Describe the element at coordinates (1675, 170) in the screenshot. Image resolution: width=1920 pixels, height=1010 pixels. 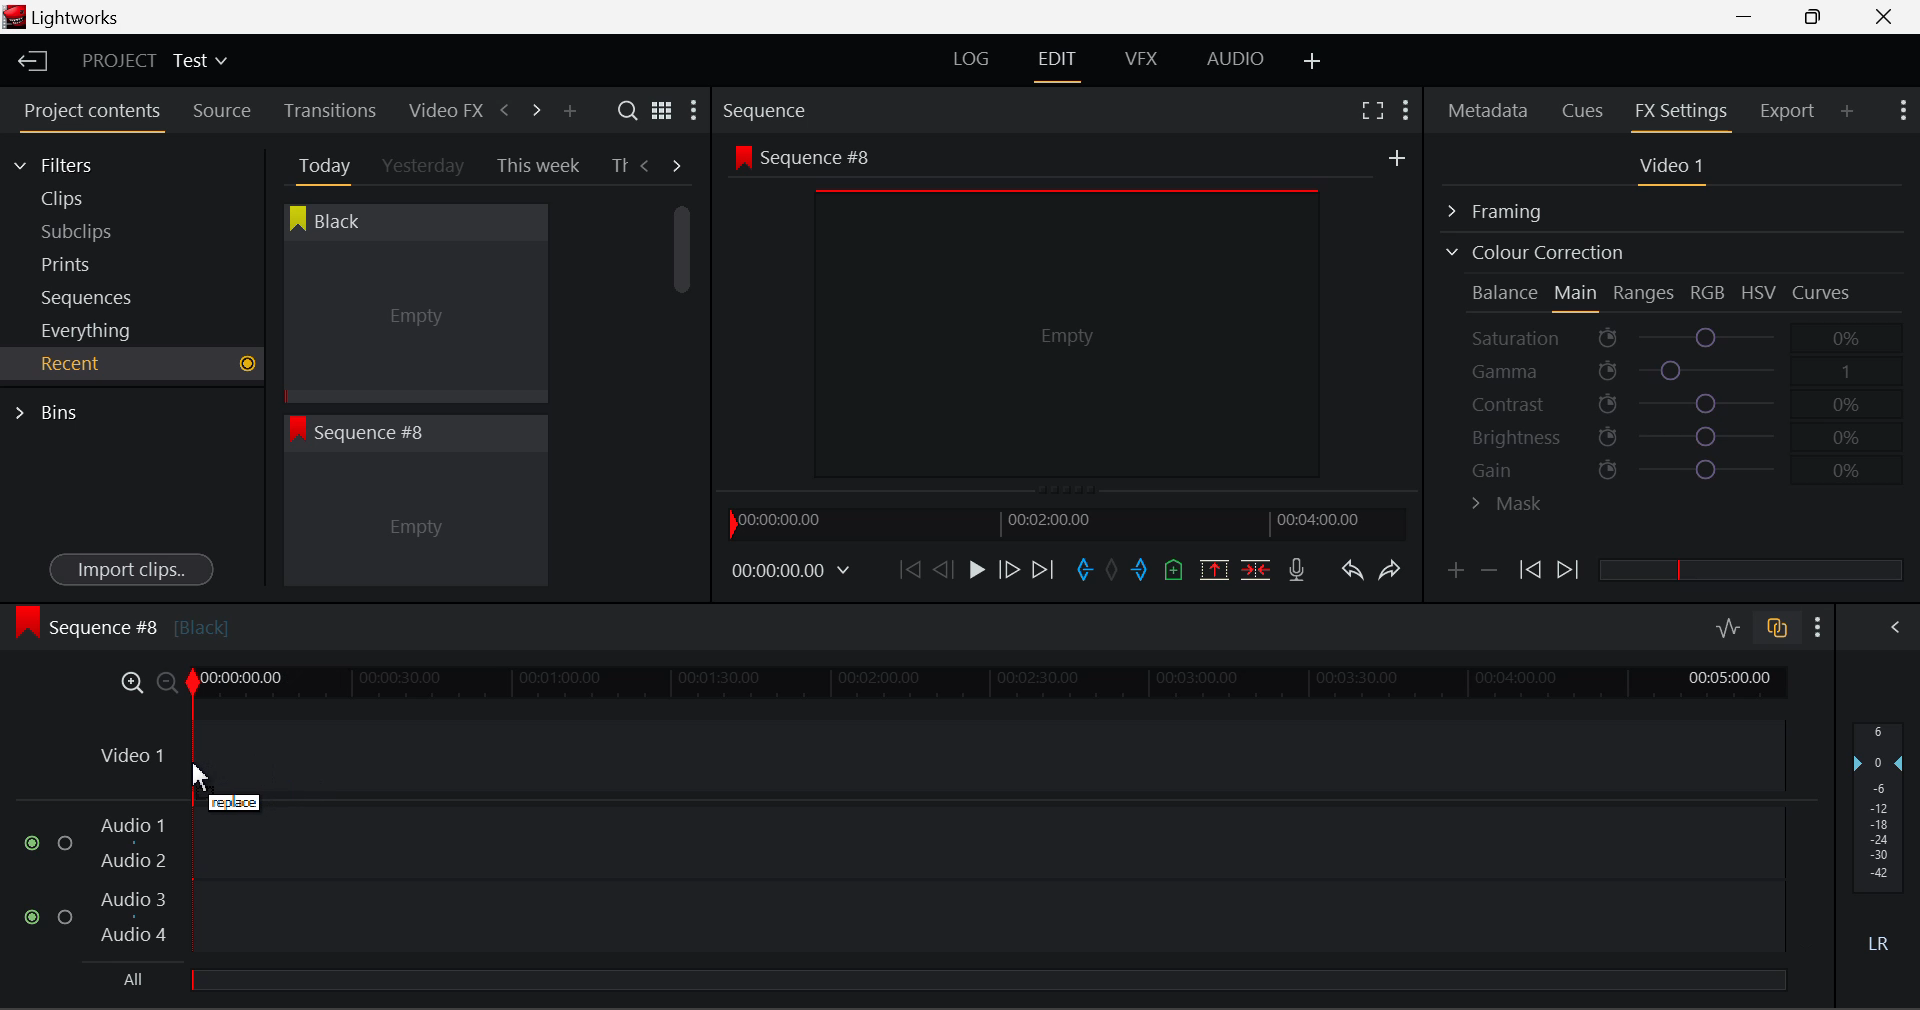
I see `Video 1 Settings` at that location.